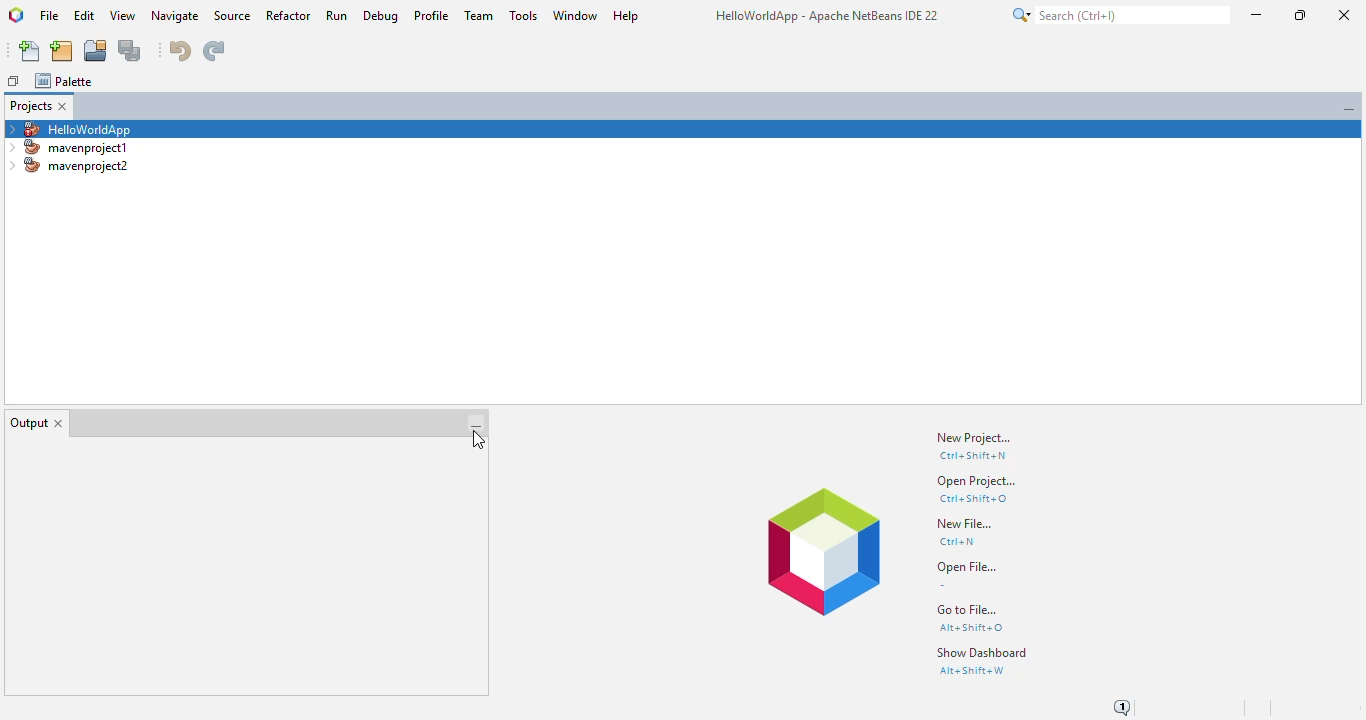 The width and height of the screenshot is (1366, 720). I want to click on shortcut for new project, so click(972, 456).